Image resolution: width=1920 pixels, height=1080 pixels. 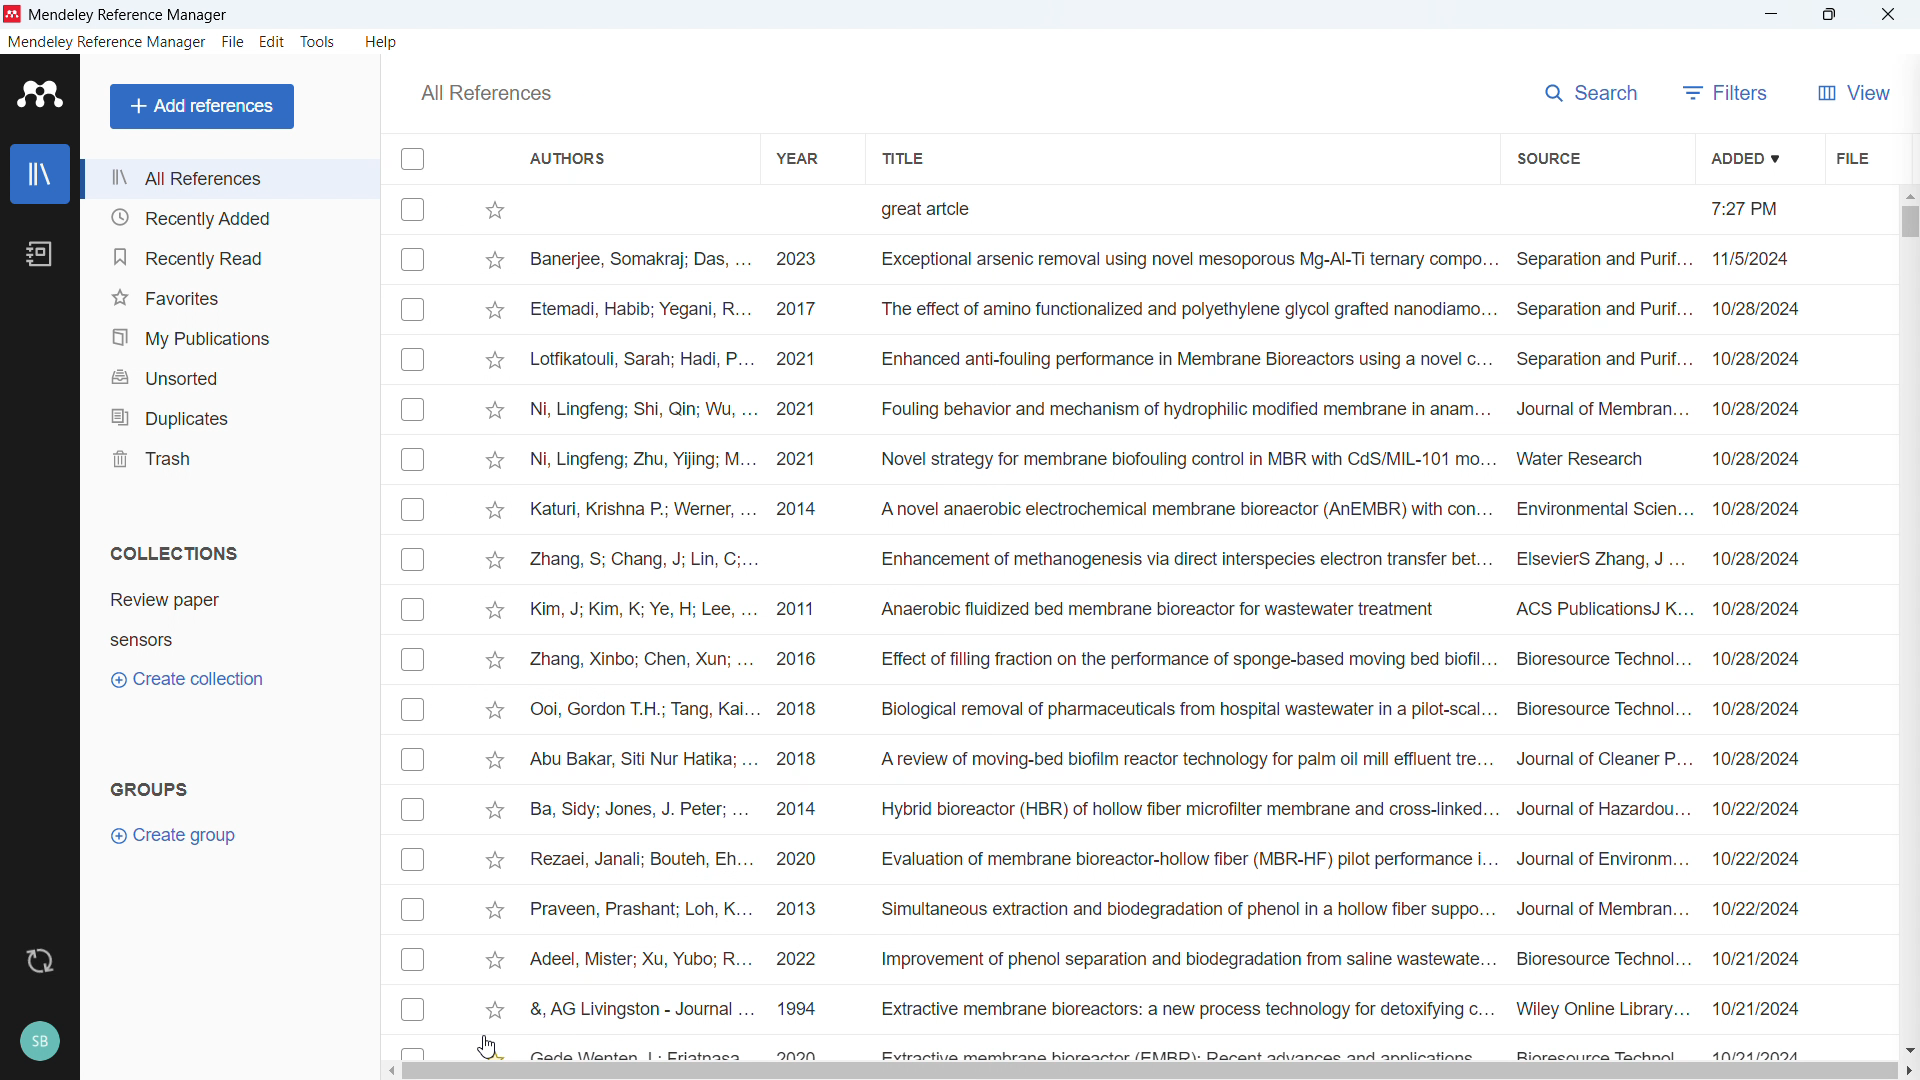 What do you see at coordinates (647, 654) in the screenshot?
I see `Authors of individual entries ` at bounding box center [647, 654].